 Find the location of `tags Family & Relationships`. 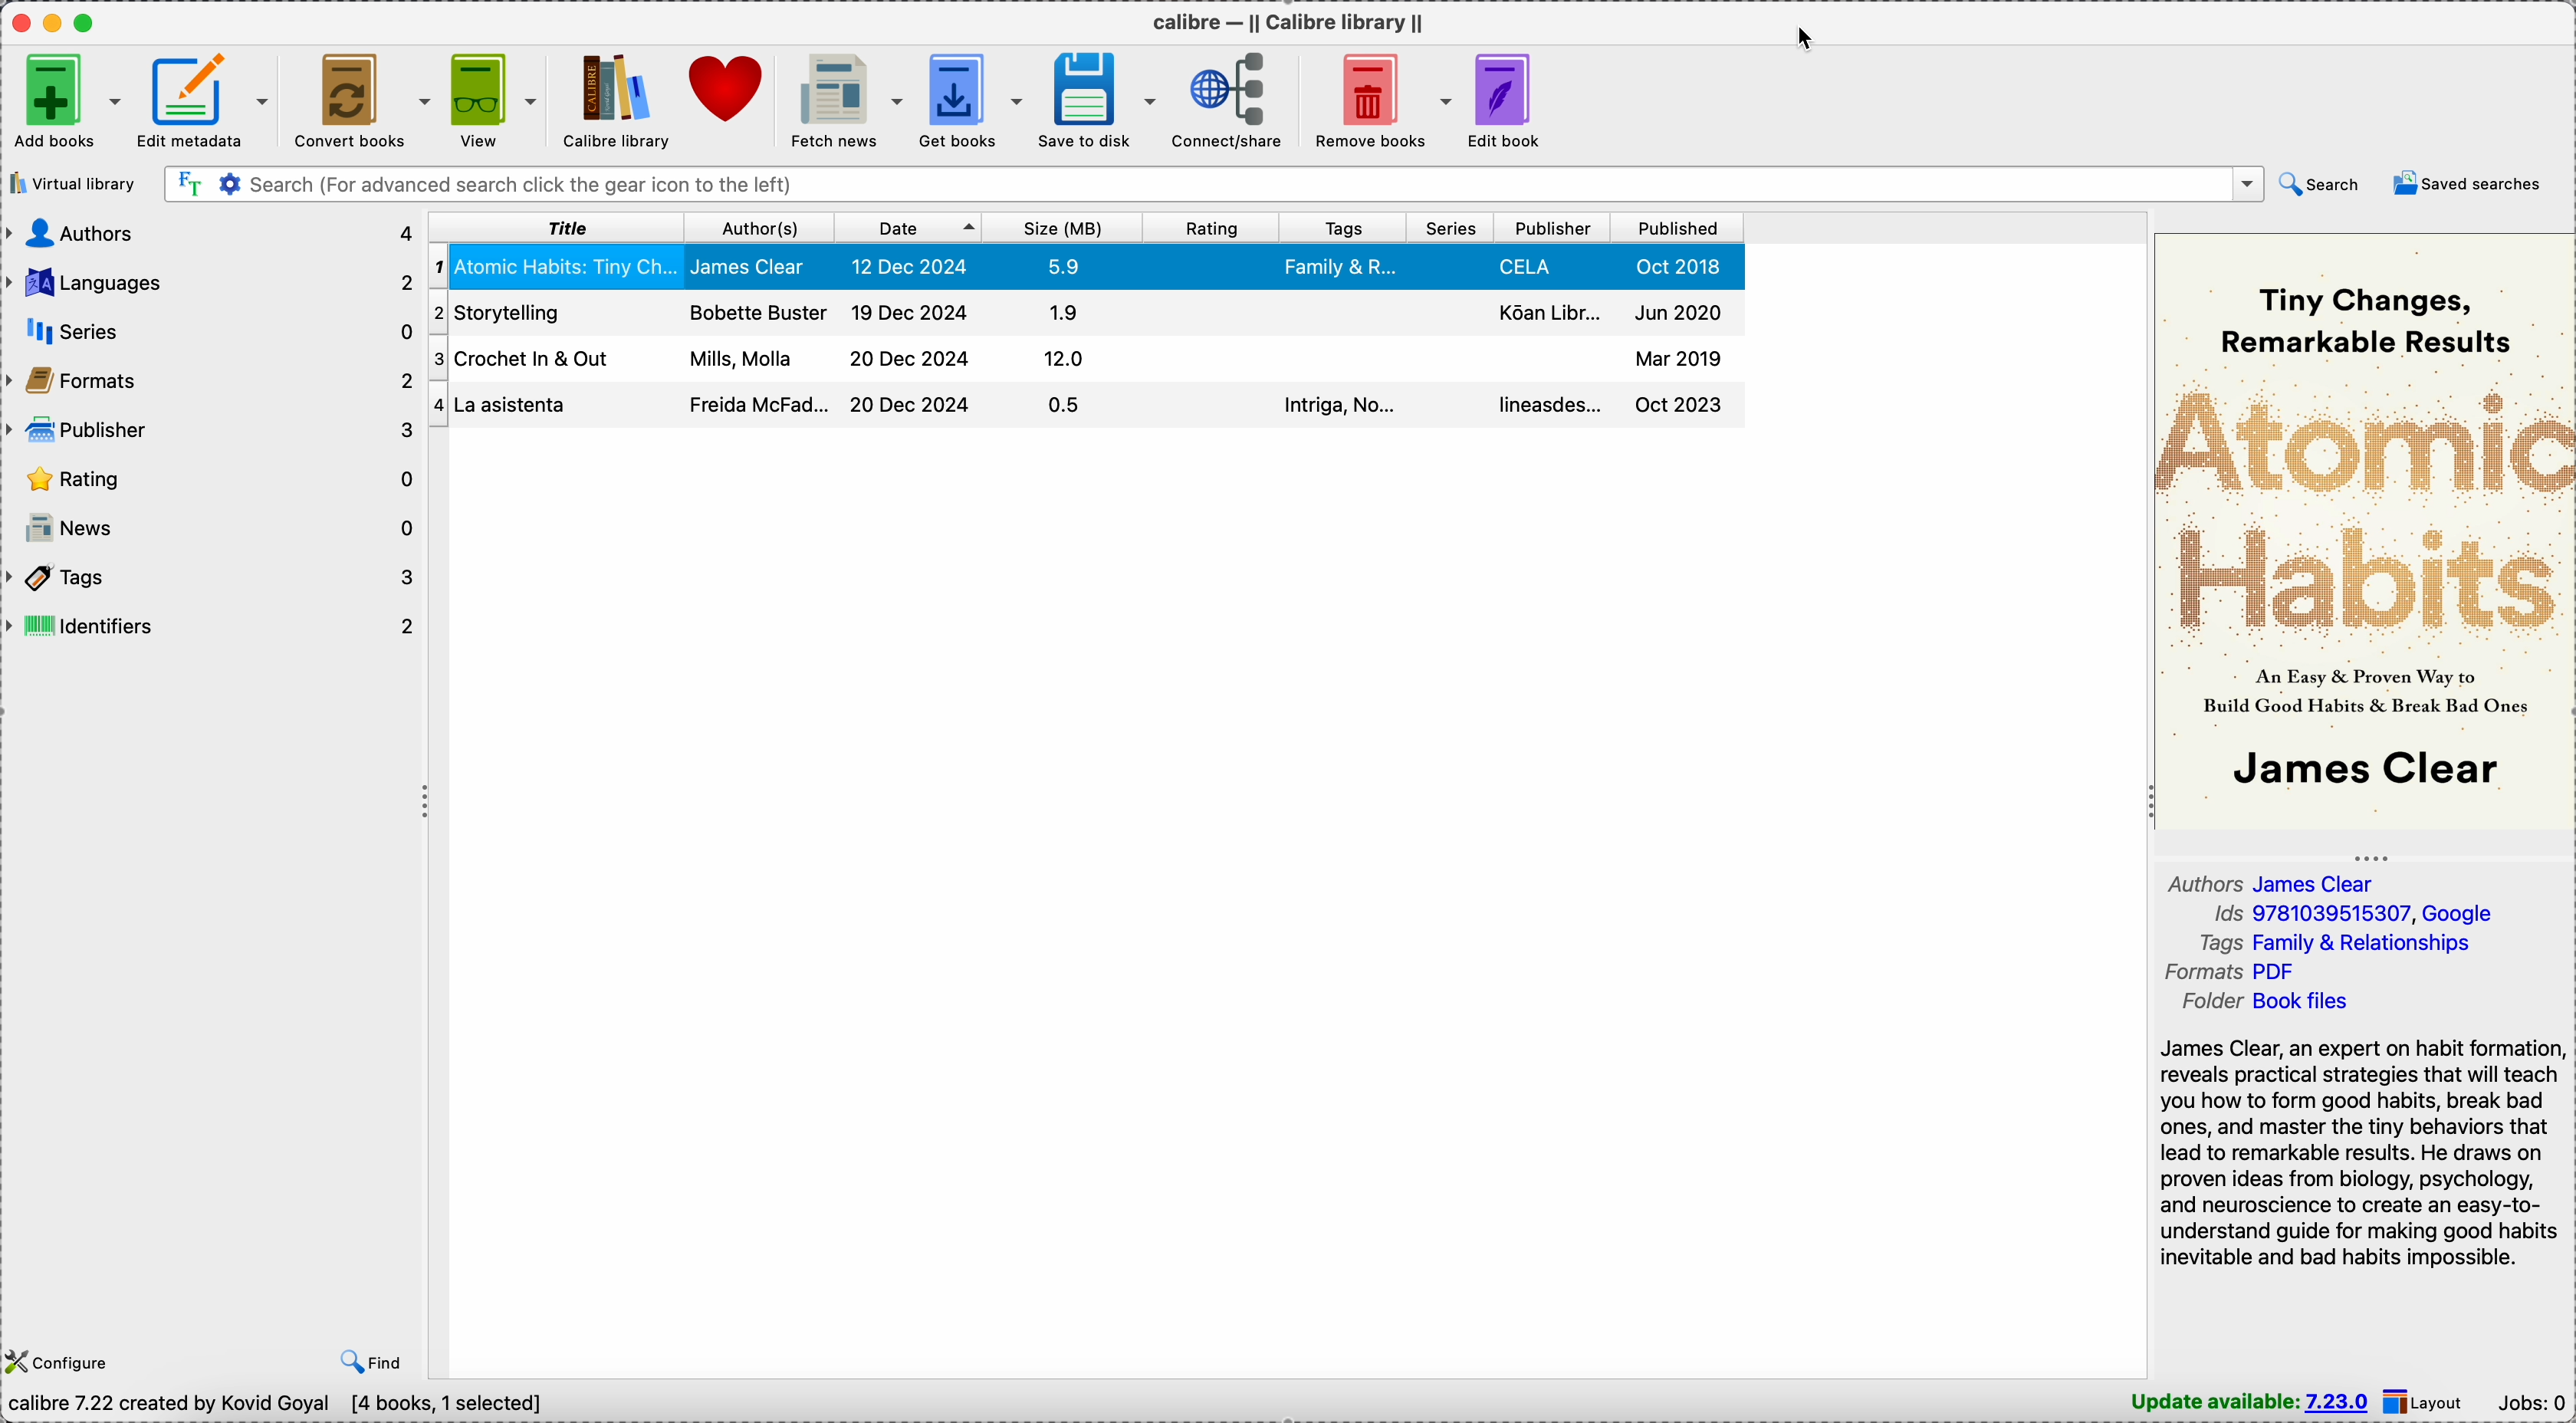

tags Family & Relationships is located at coordinates (2336, 942).